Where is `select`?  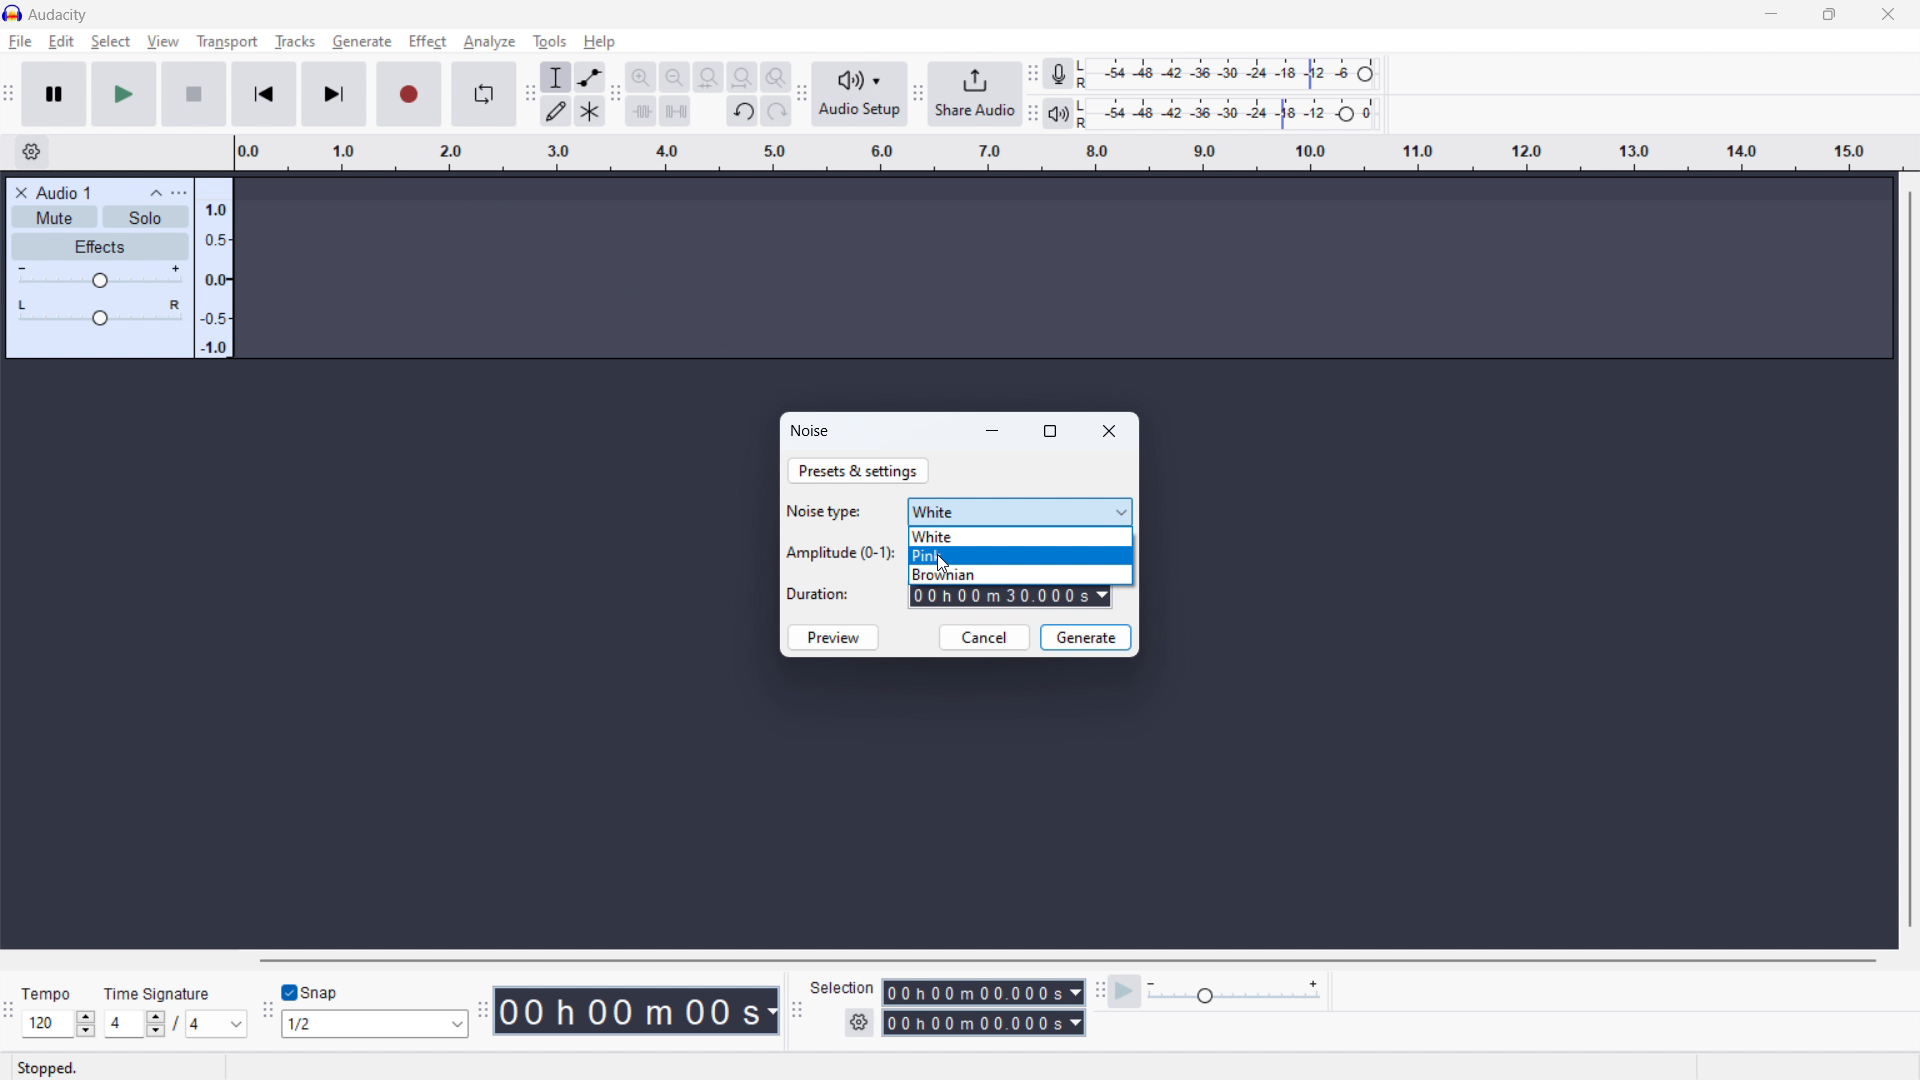
select is located at coordinates (111, 42).